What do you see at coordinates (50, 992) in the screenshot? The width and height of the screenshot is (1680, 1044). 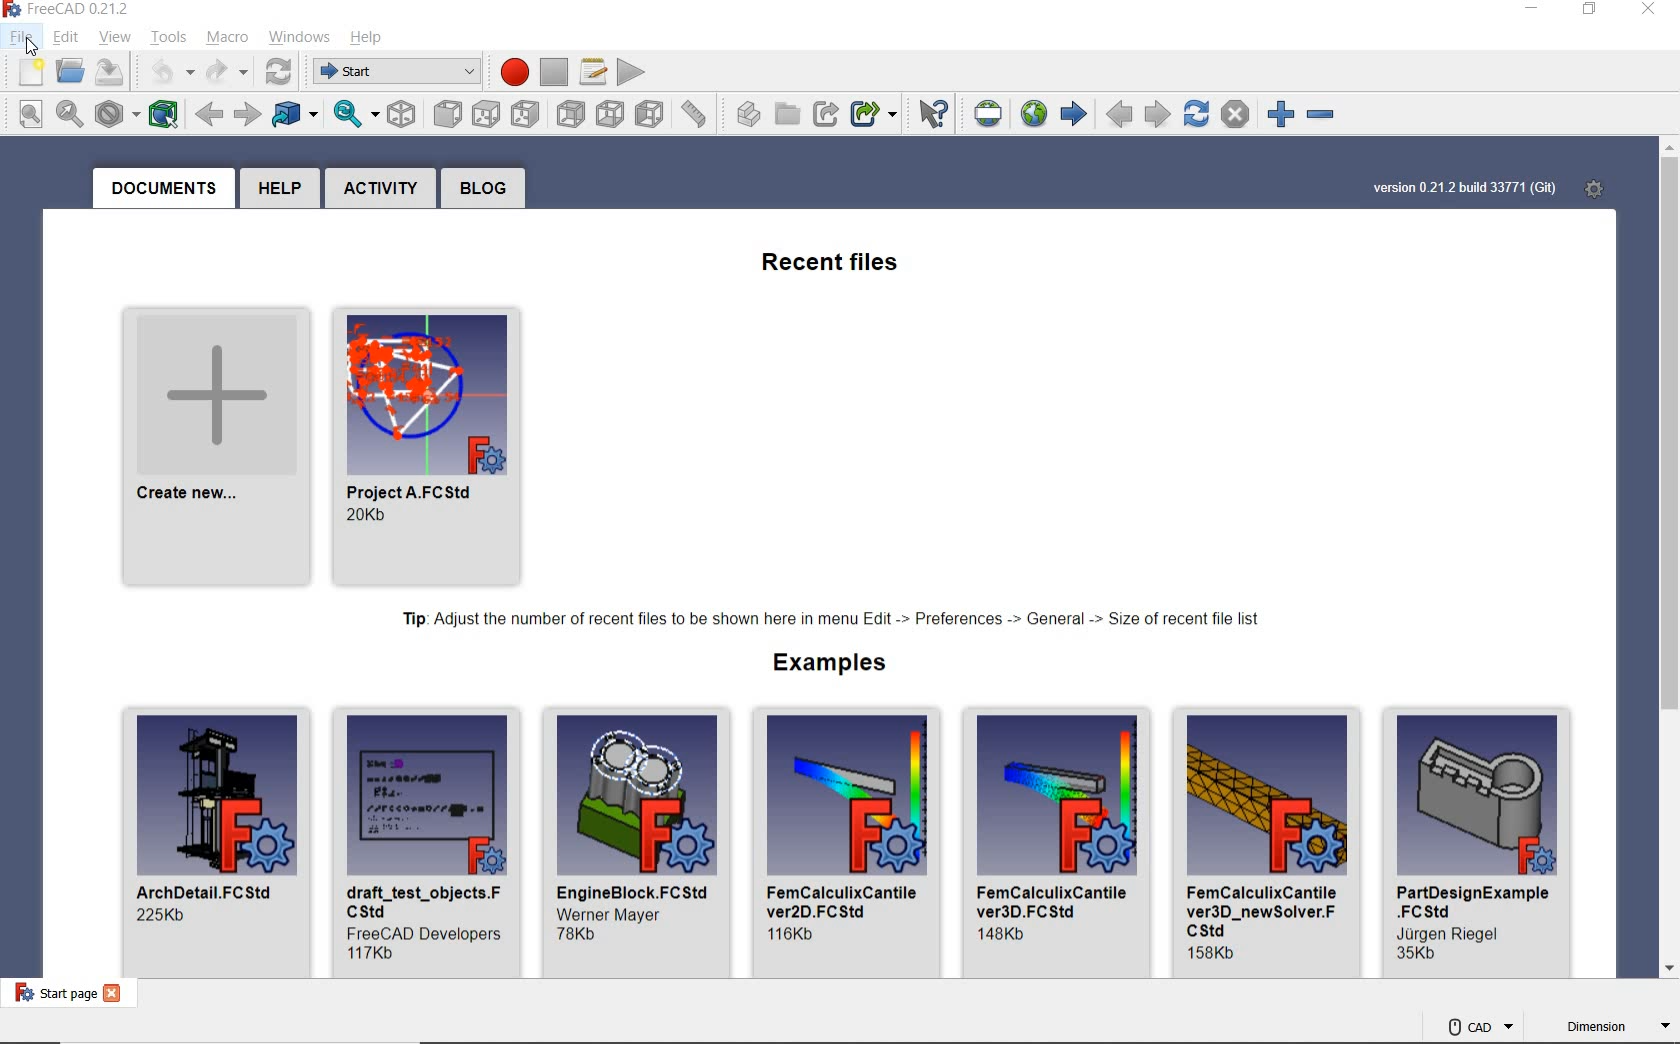 I see `START PAGE` at bounding box center [50, 992].